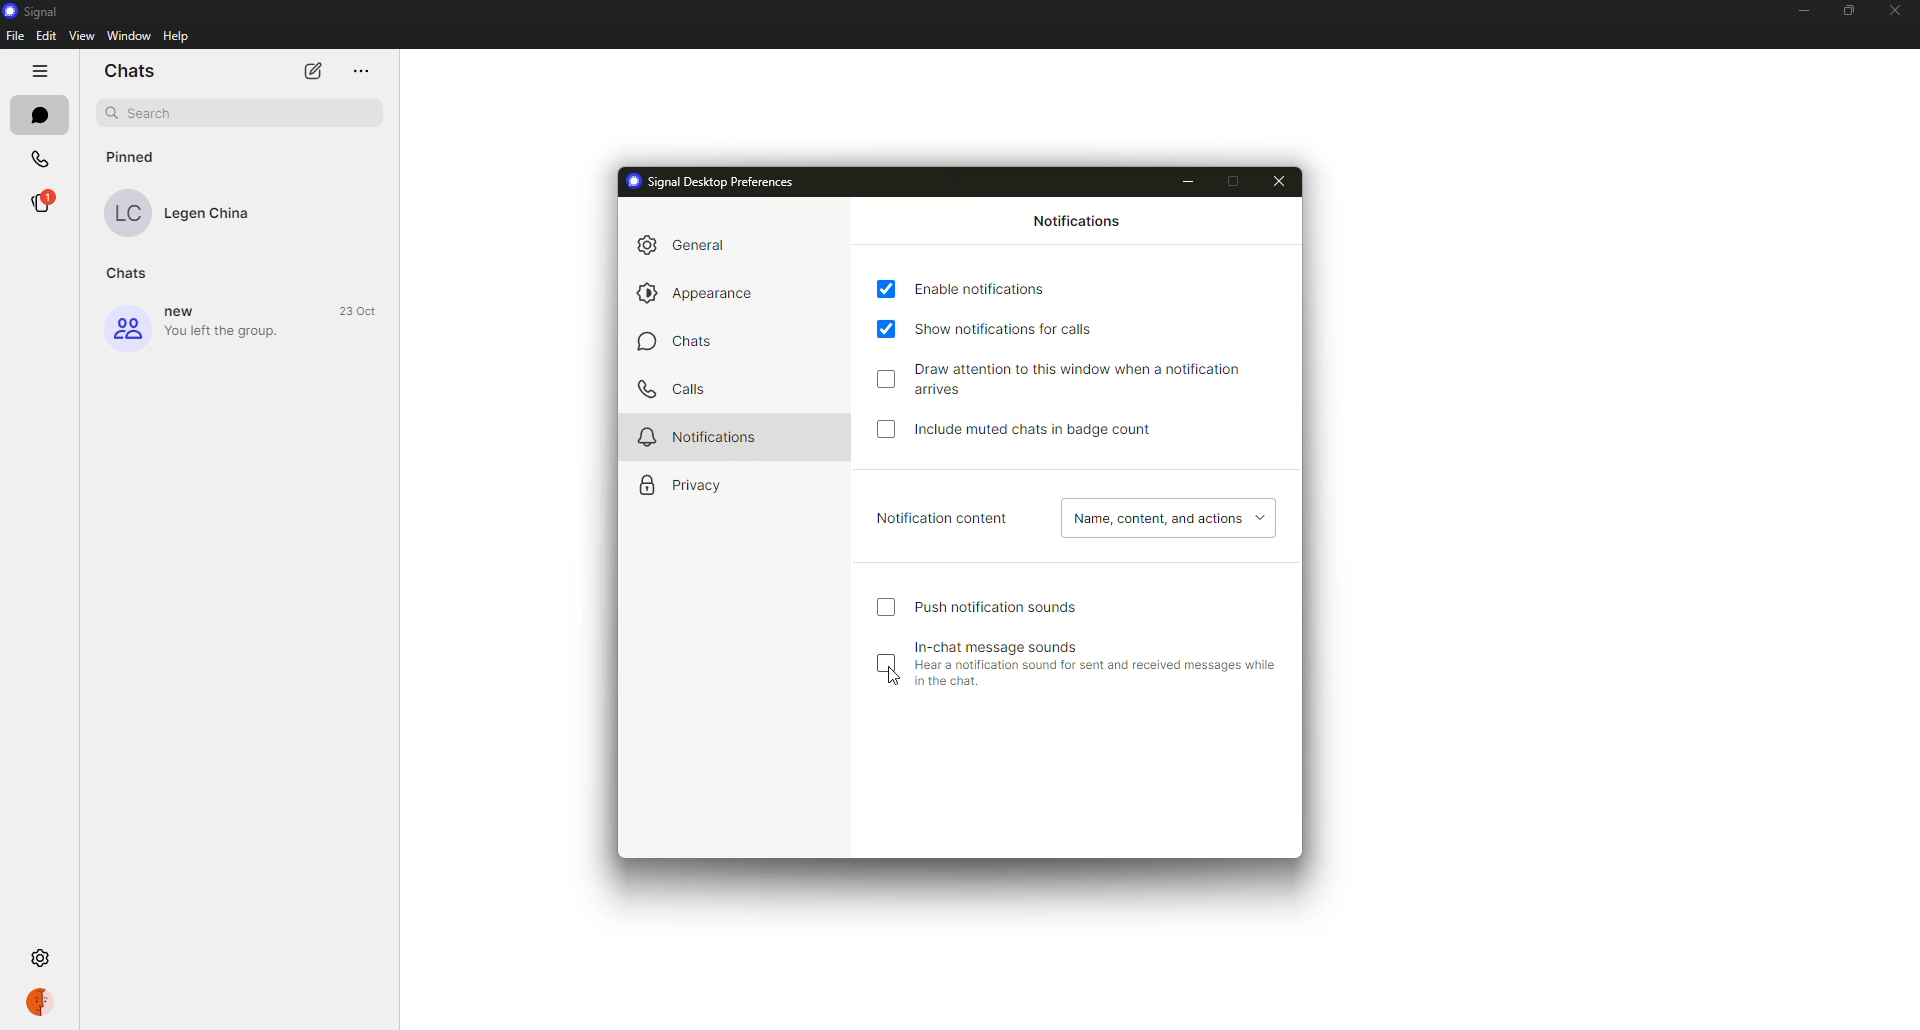 This screenshot has height=1030, width=1920. Describe the element at coordinates (1233, 180) in the screenshot. I see `maximize` at that location.